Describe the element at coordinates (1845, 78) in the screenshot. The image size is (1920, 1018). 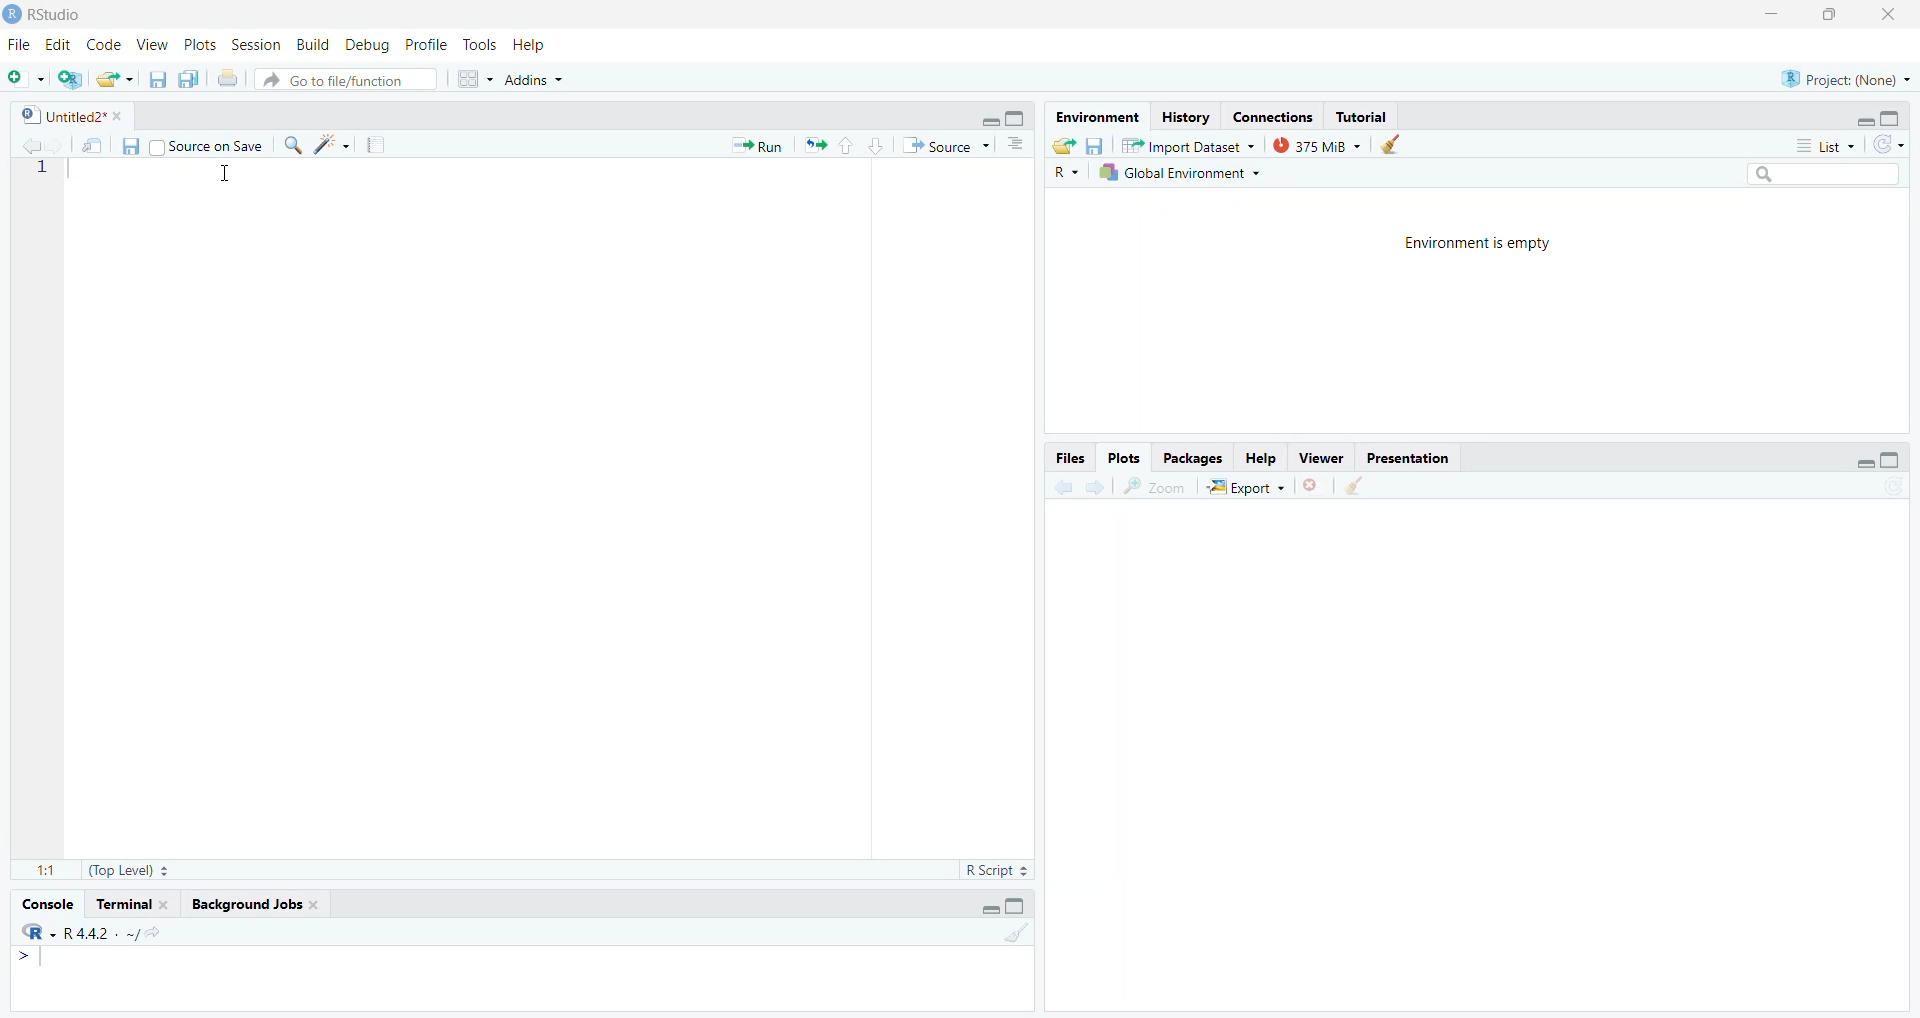
I see `®) Project: (None) ~` at that location.